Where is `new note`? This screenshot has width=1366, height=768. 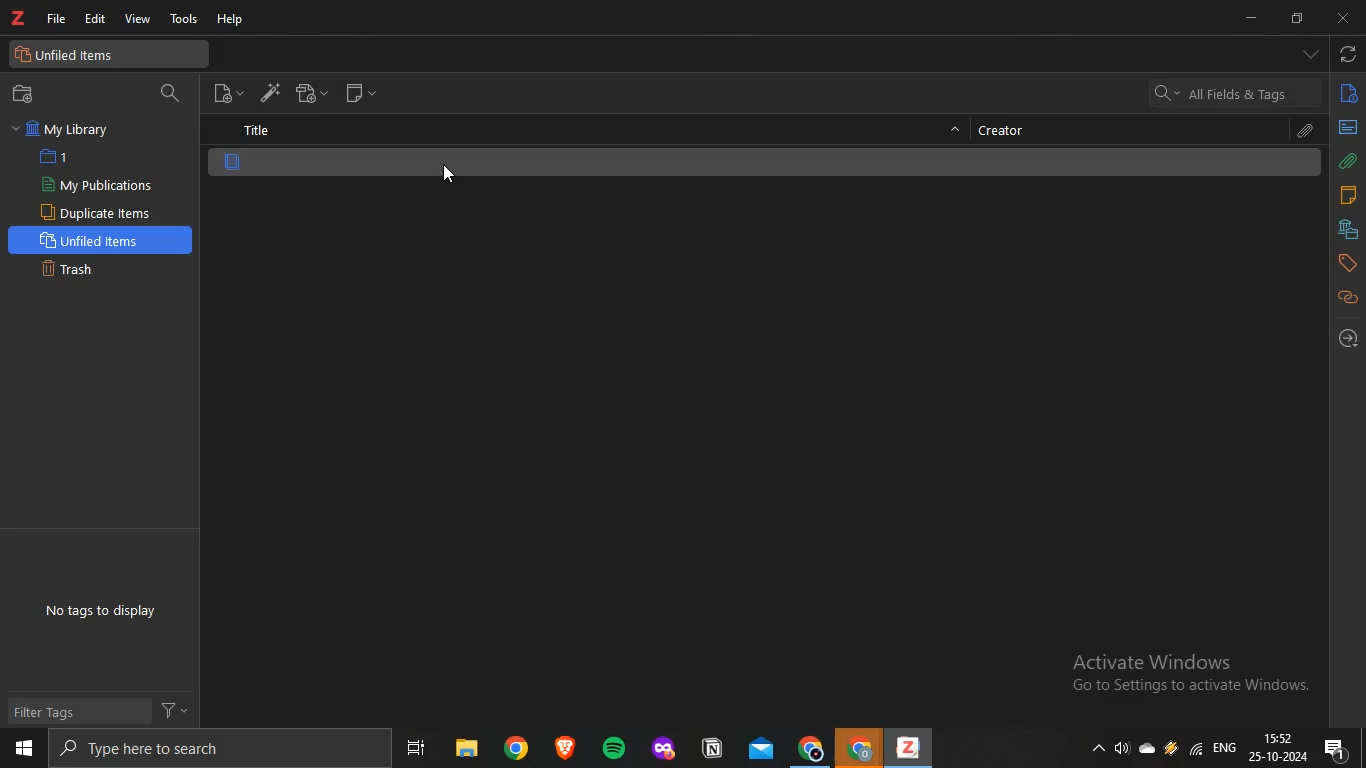
new note is located at coordinates (361, 92).